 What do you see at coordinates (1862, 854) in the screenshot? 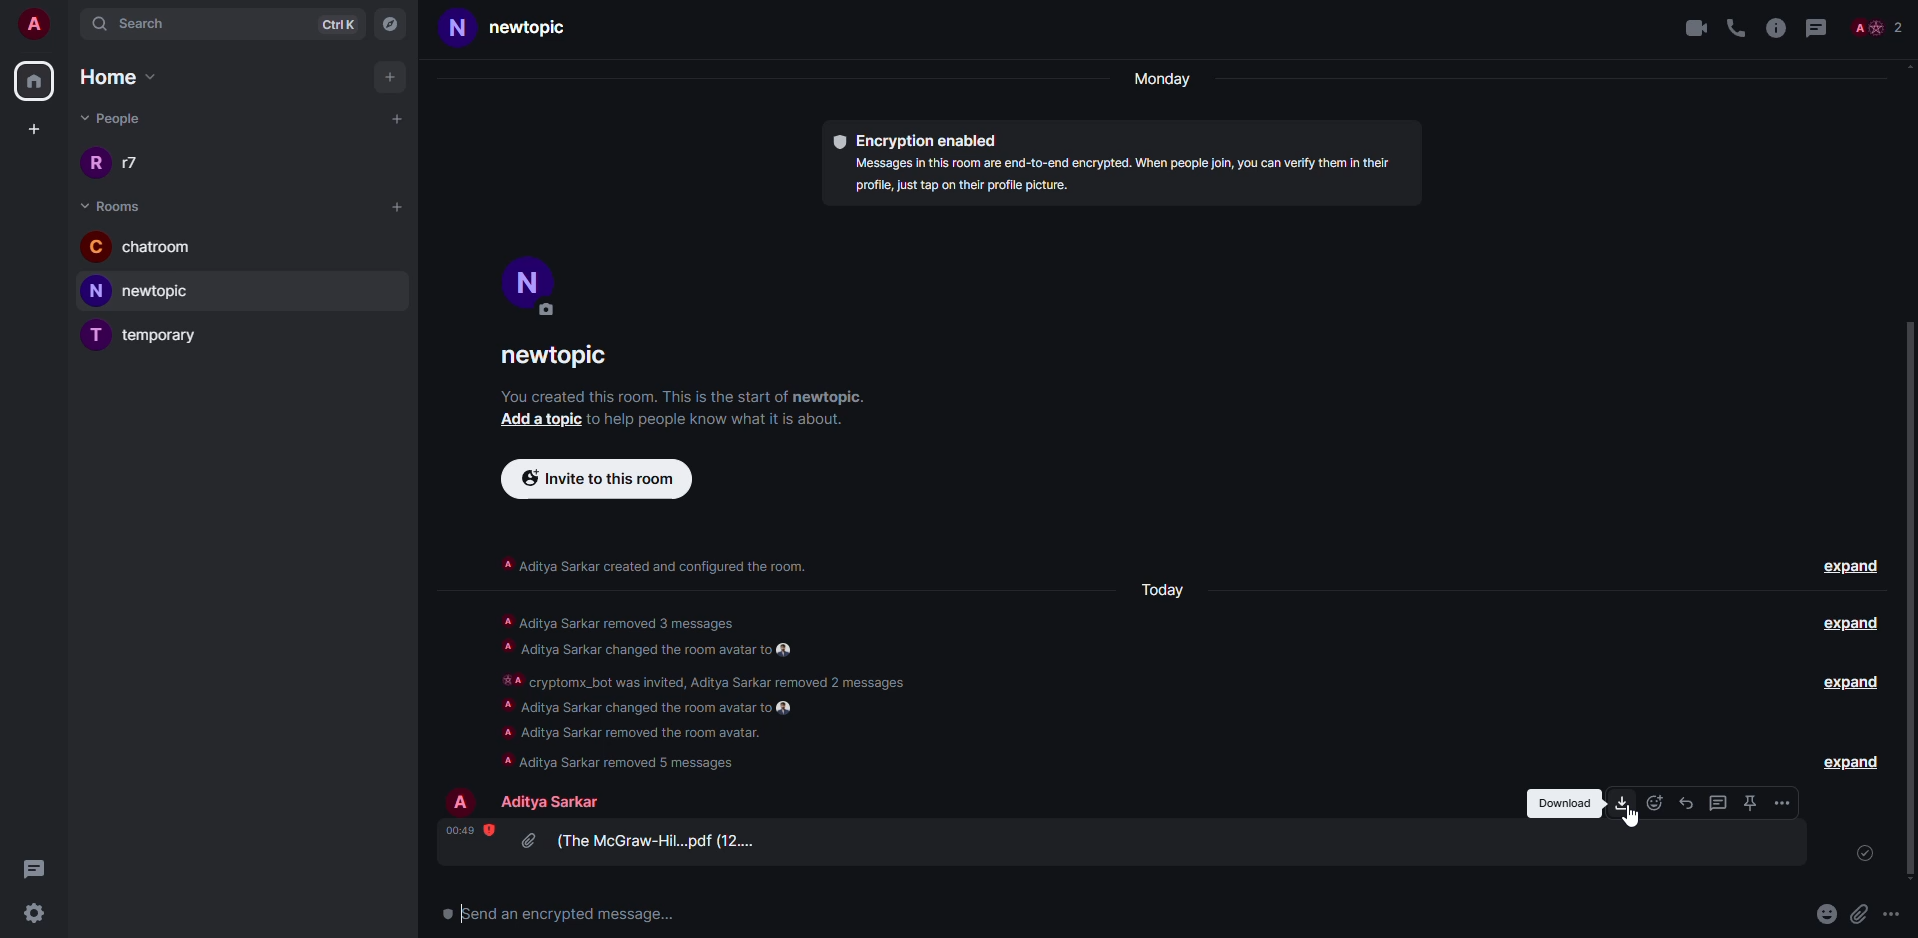
I see `sent` at bounding box center [1862, 854].